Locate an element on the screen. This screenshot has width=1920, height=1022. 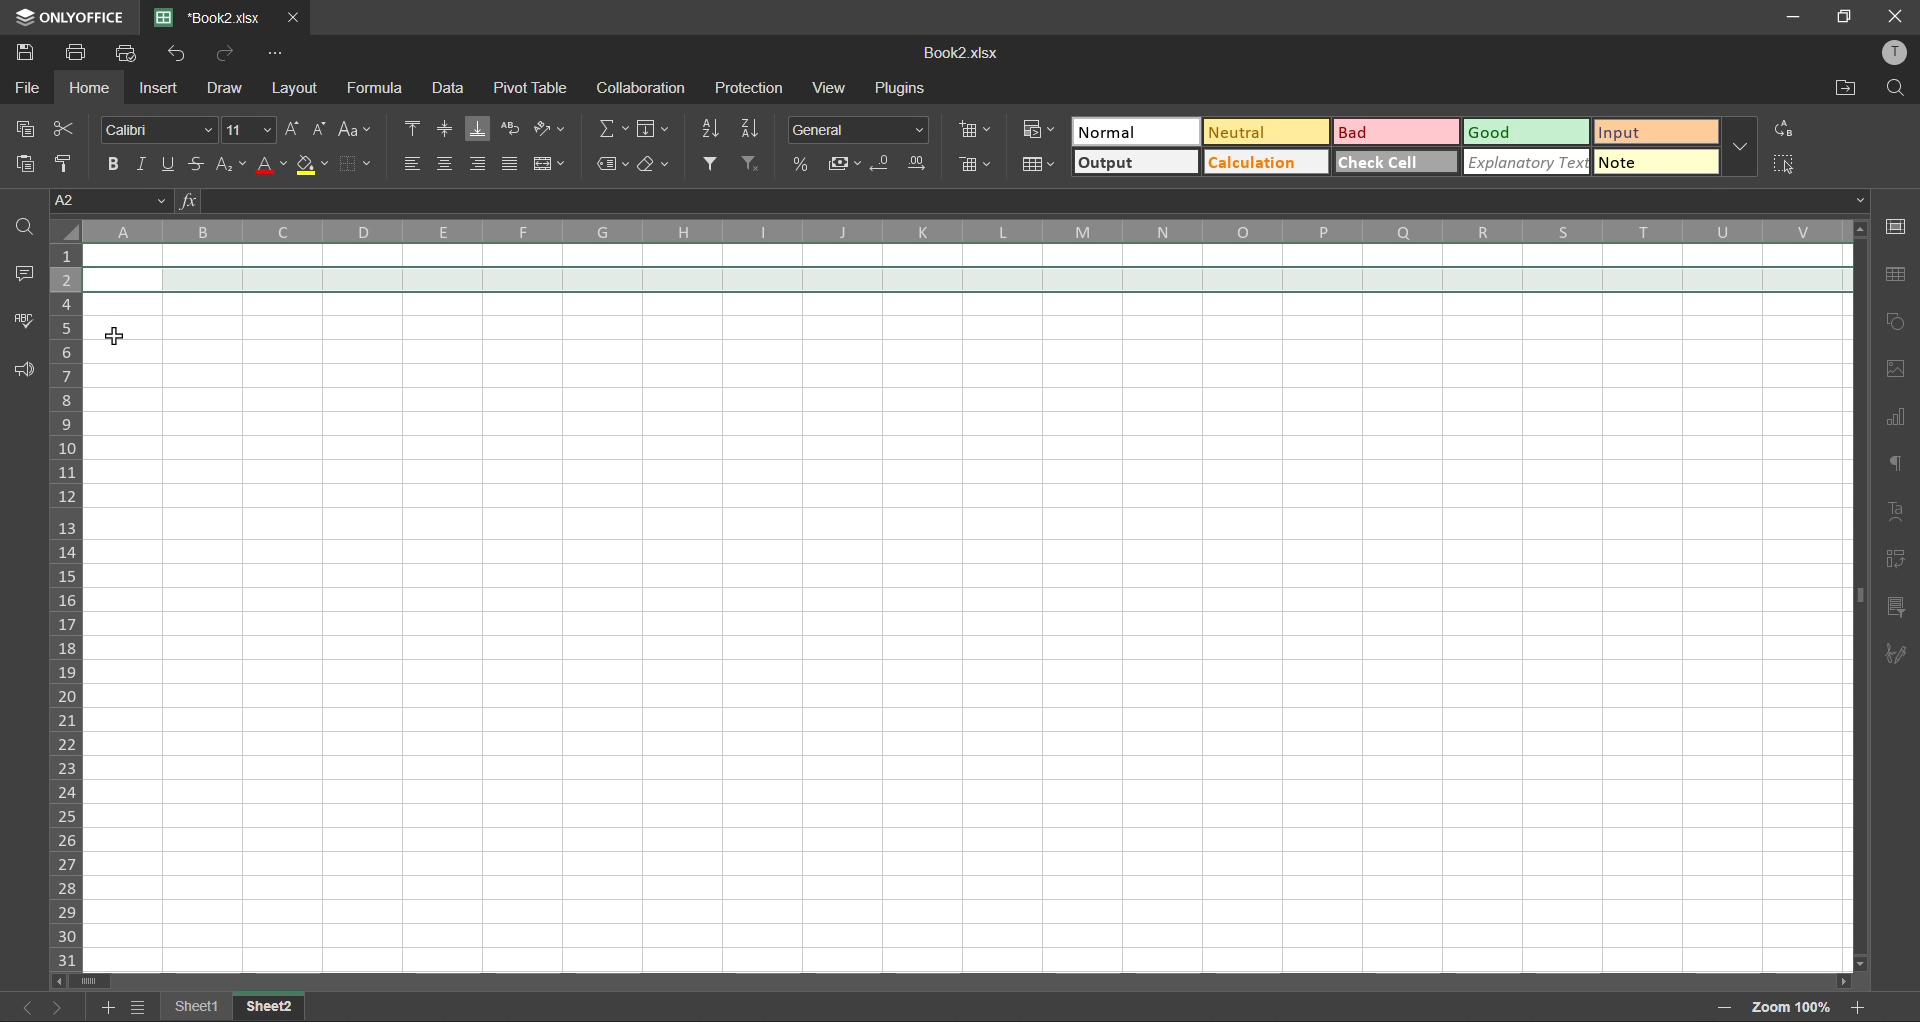
change case is located at coordinates (356, 132).